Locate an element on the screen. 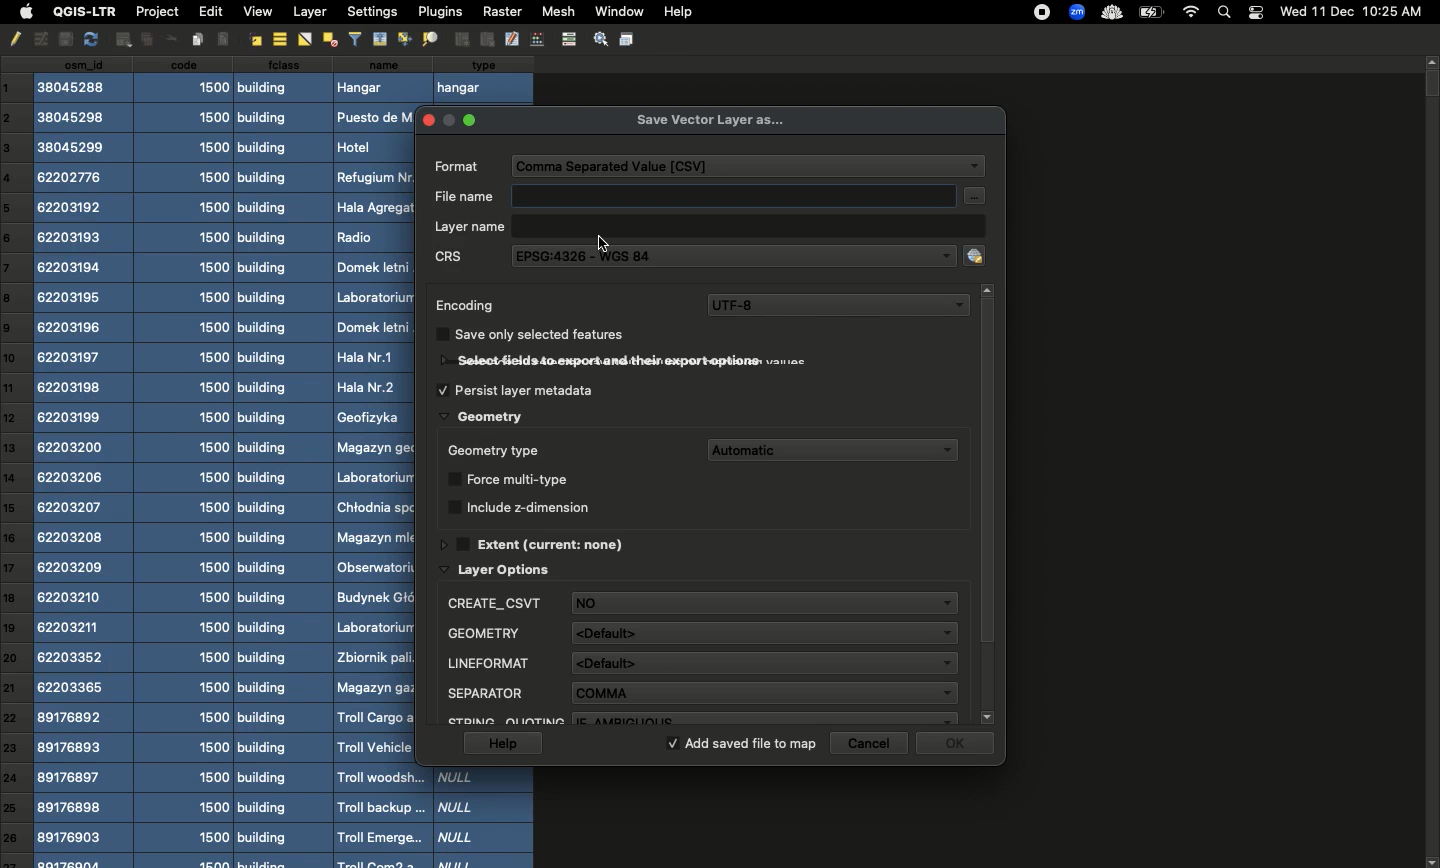 Image resolution: width=1440 pixels, height=868 pixels. Align Bottom is located at coordinates (405, 39).